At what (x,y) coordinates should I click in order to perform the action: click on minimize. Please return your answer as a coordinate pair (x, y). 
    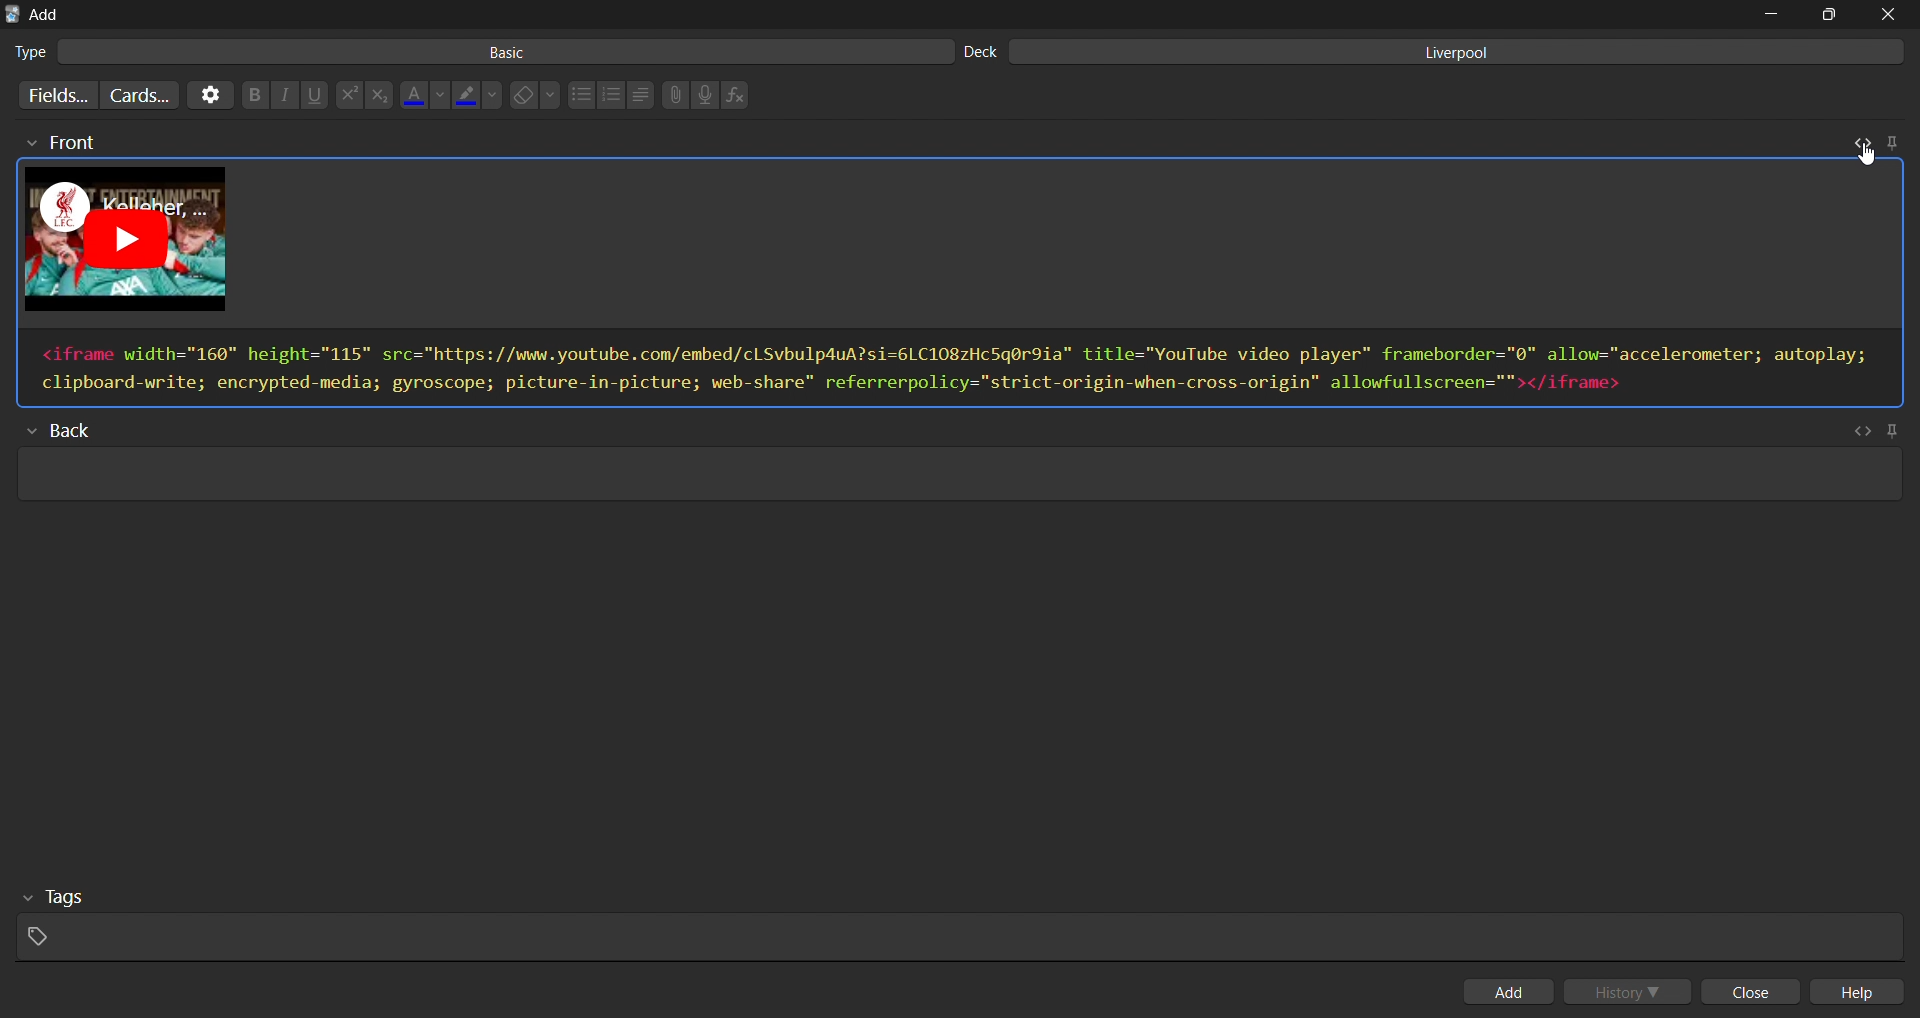
    Looking at the image, I should click on (1769, 14).